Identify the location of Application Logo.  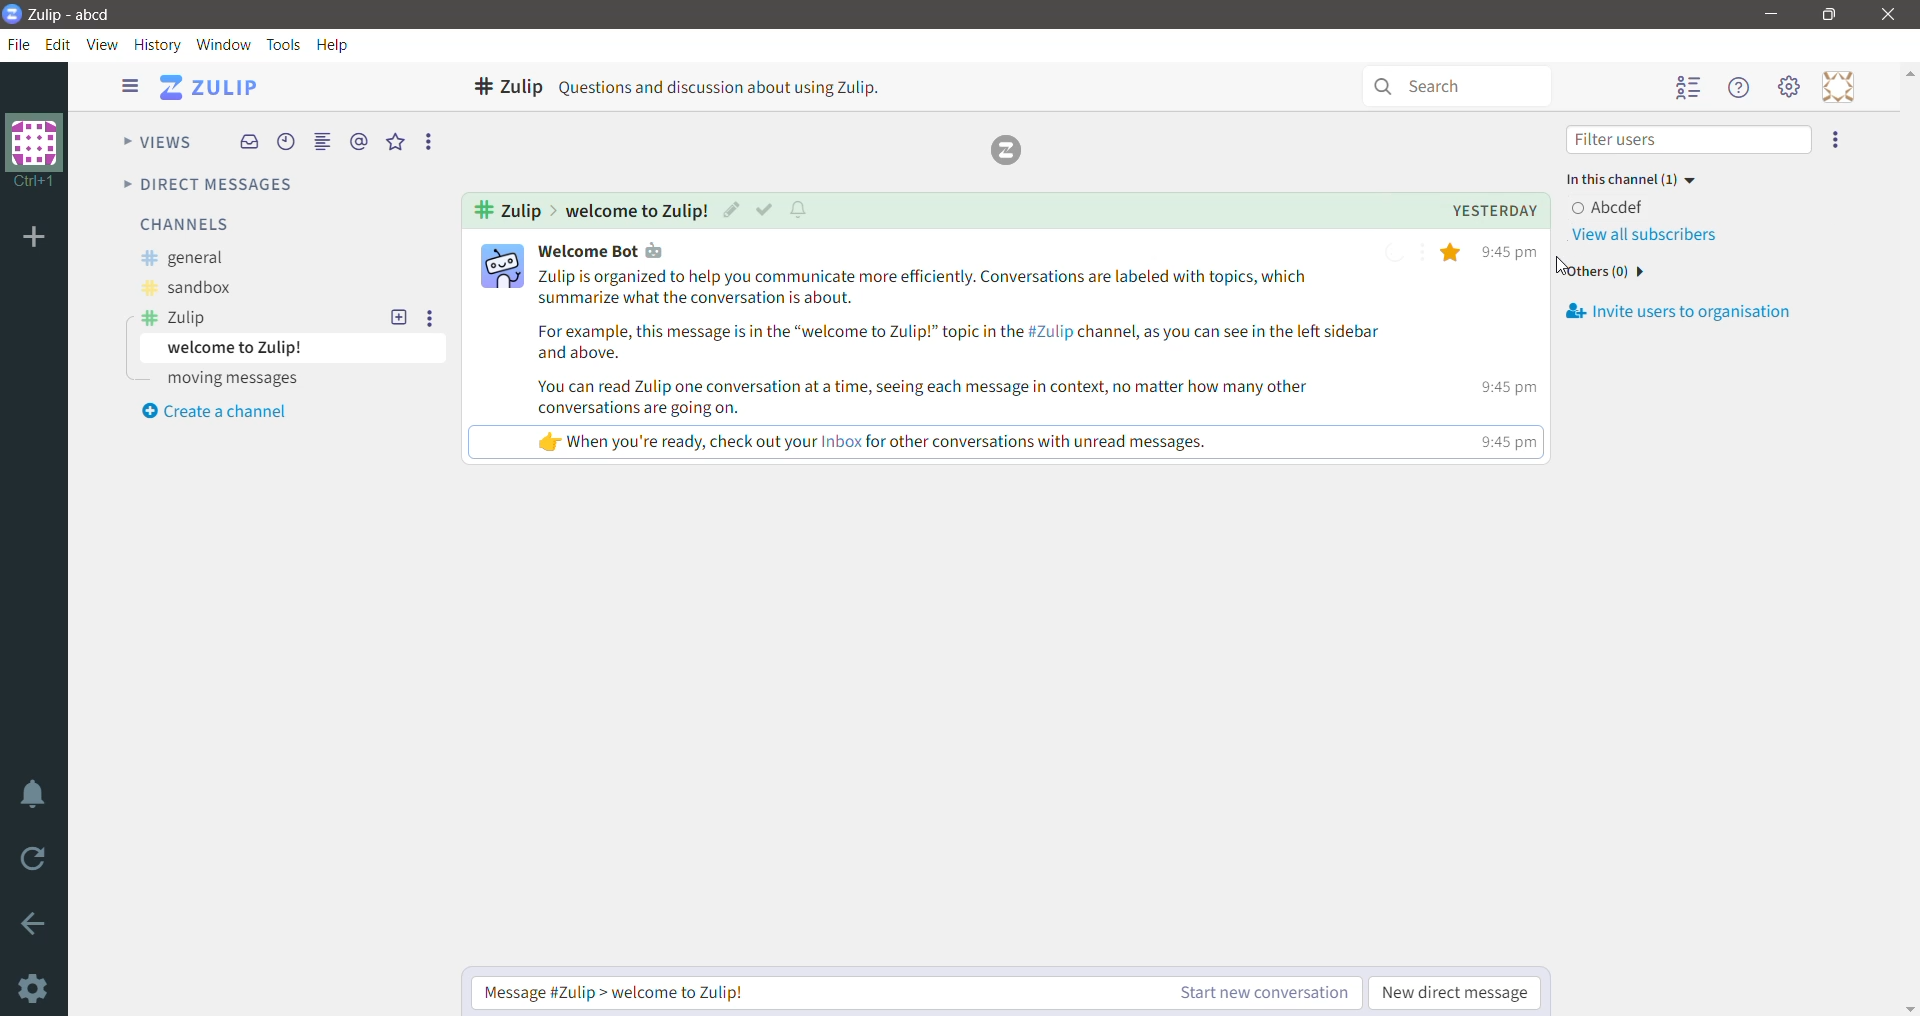
(12, 15).